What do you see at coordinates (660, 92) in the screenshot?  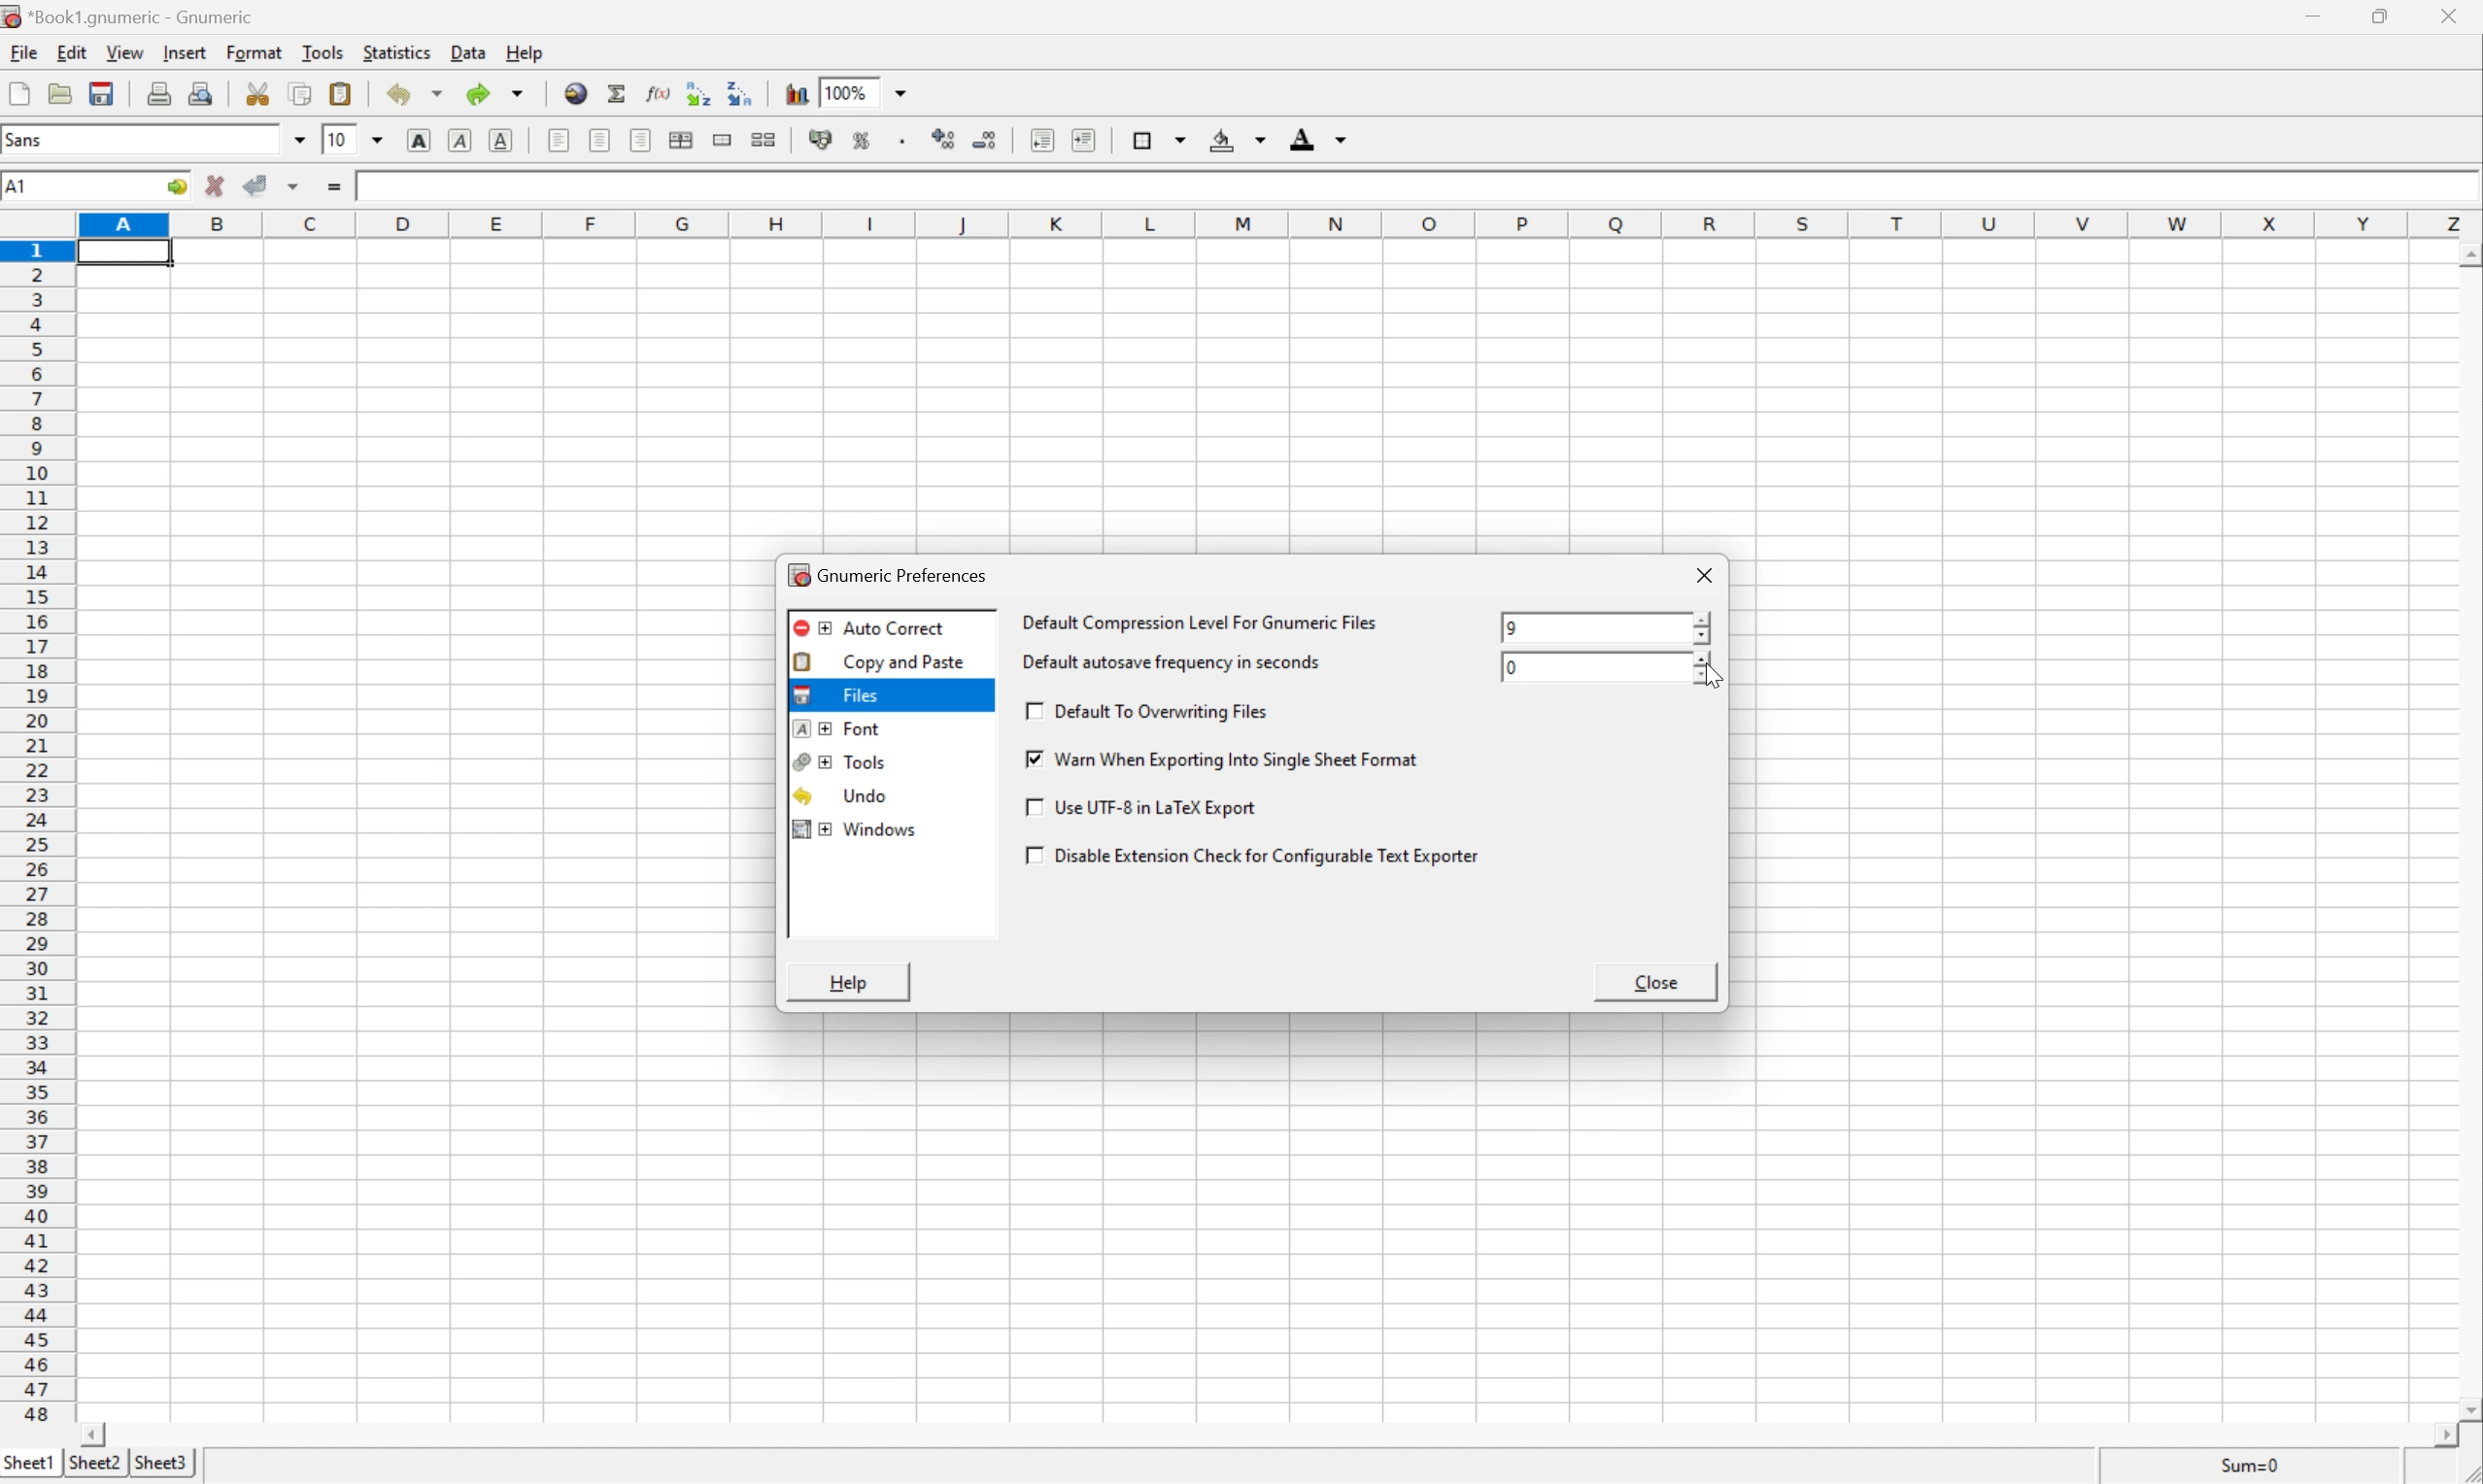 I see `edit function in current cell` at bounding box center [660, 92].